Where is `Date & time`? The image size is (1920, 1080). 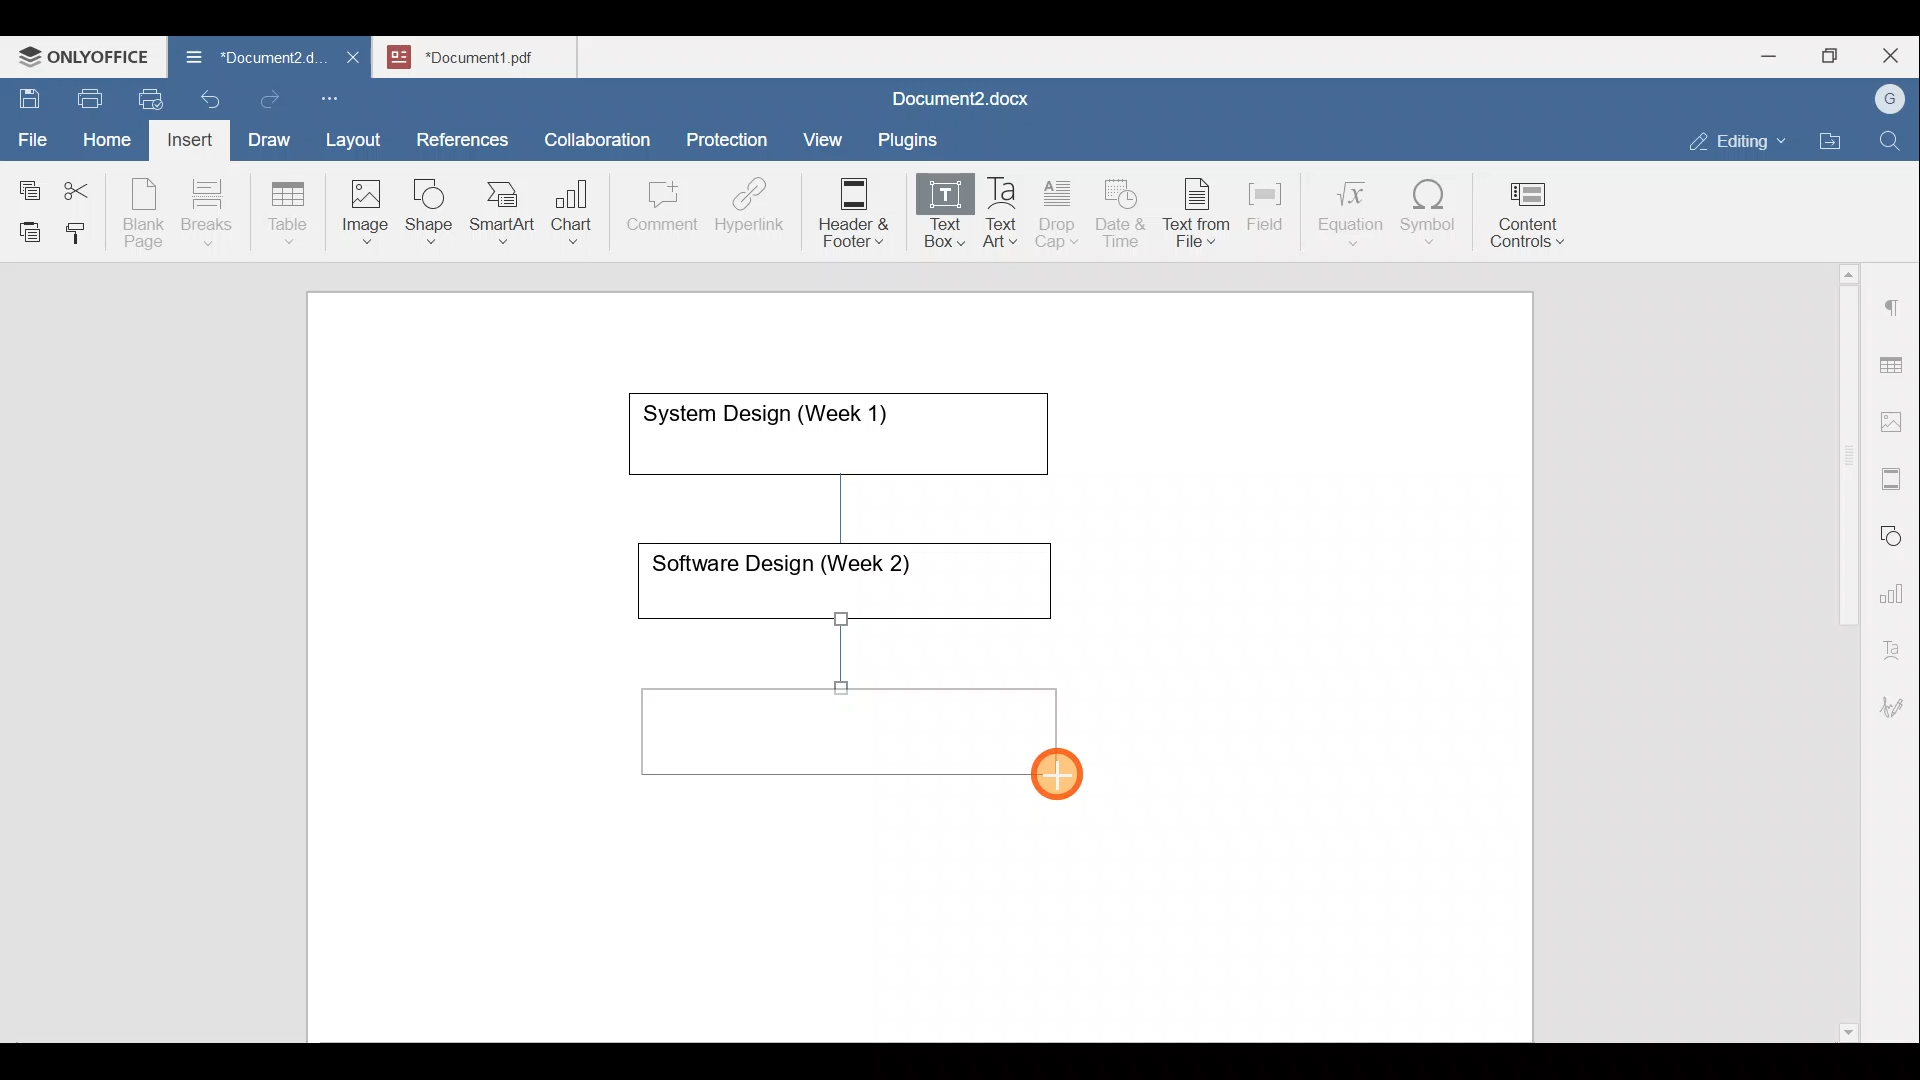 Date & time is located at coordinates (1122, 210).